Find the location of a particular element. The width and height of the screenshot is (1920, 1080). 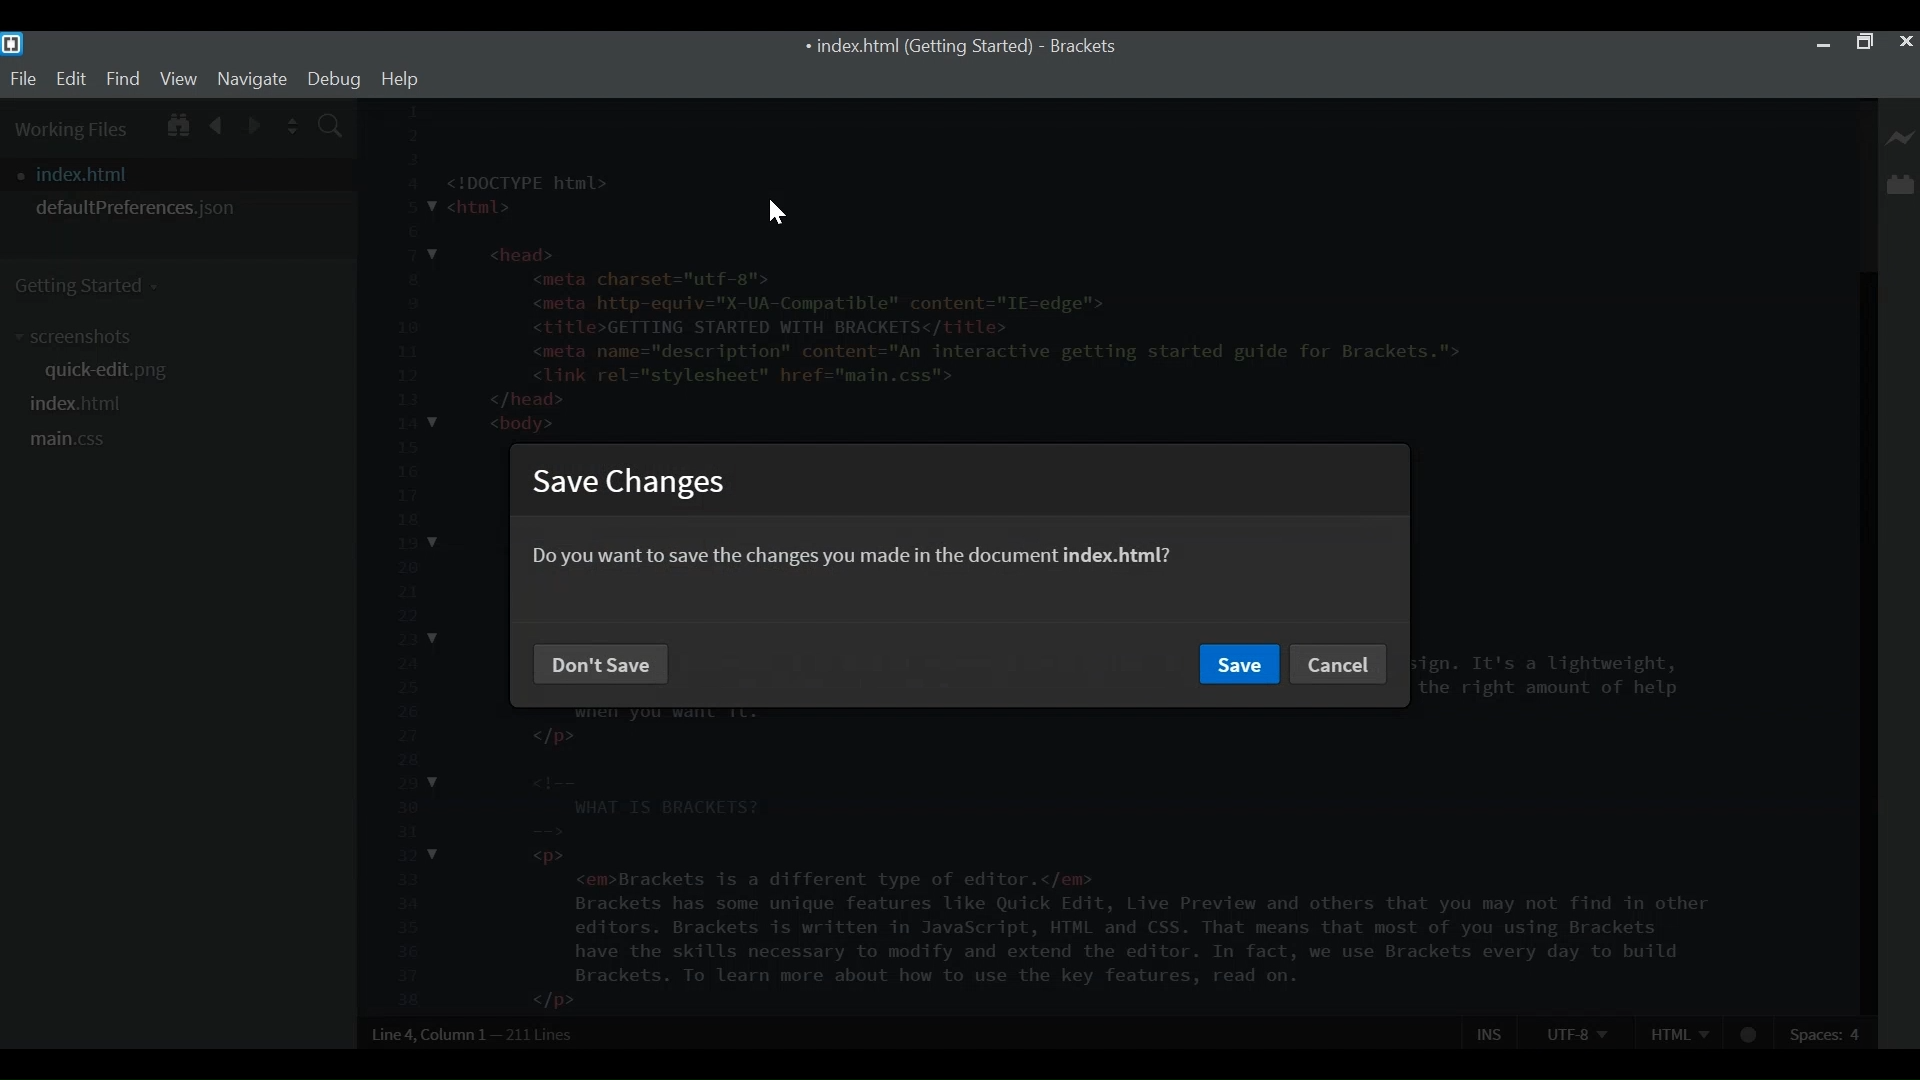

Split the File Vertically or Horizontally is located at coordinates (293, 126).